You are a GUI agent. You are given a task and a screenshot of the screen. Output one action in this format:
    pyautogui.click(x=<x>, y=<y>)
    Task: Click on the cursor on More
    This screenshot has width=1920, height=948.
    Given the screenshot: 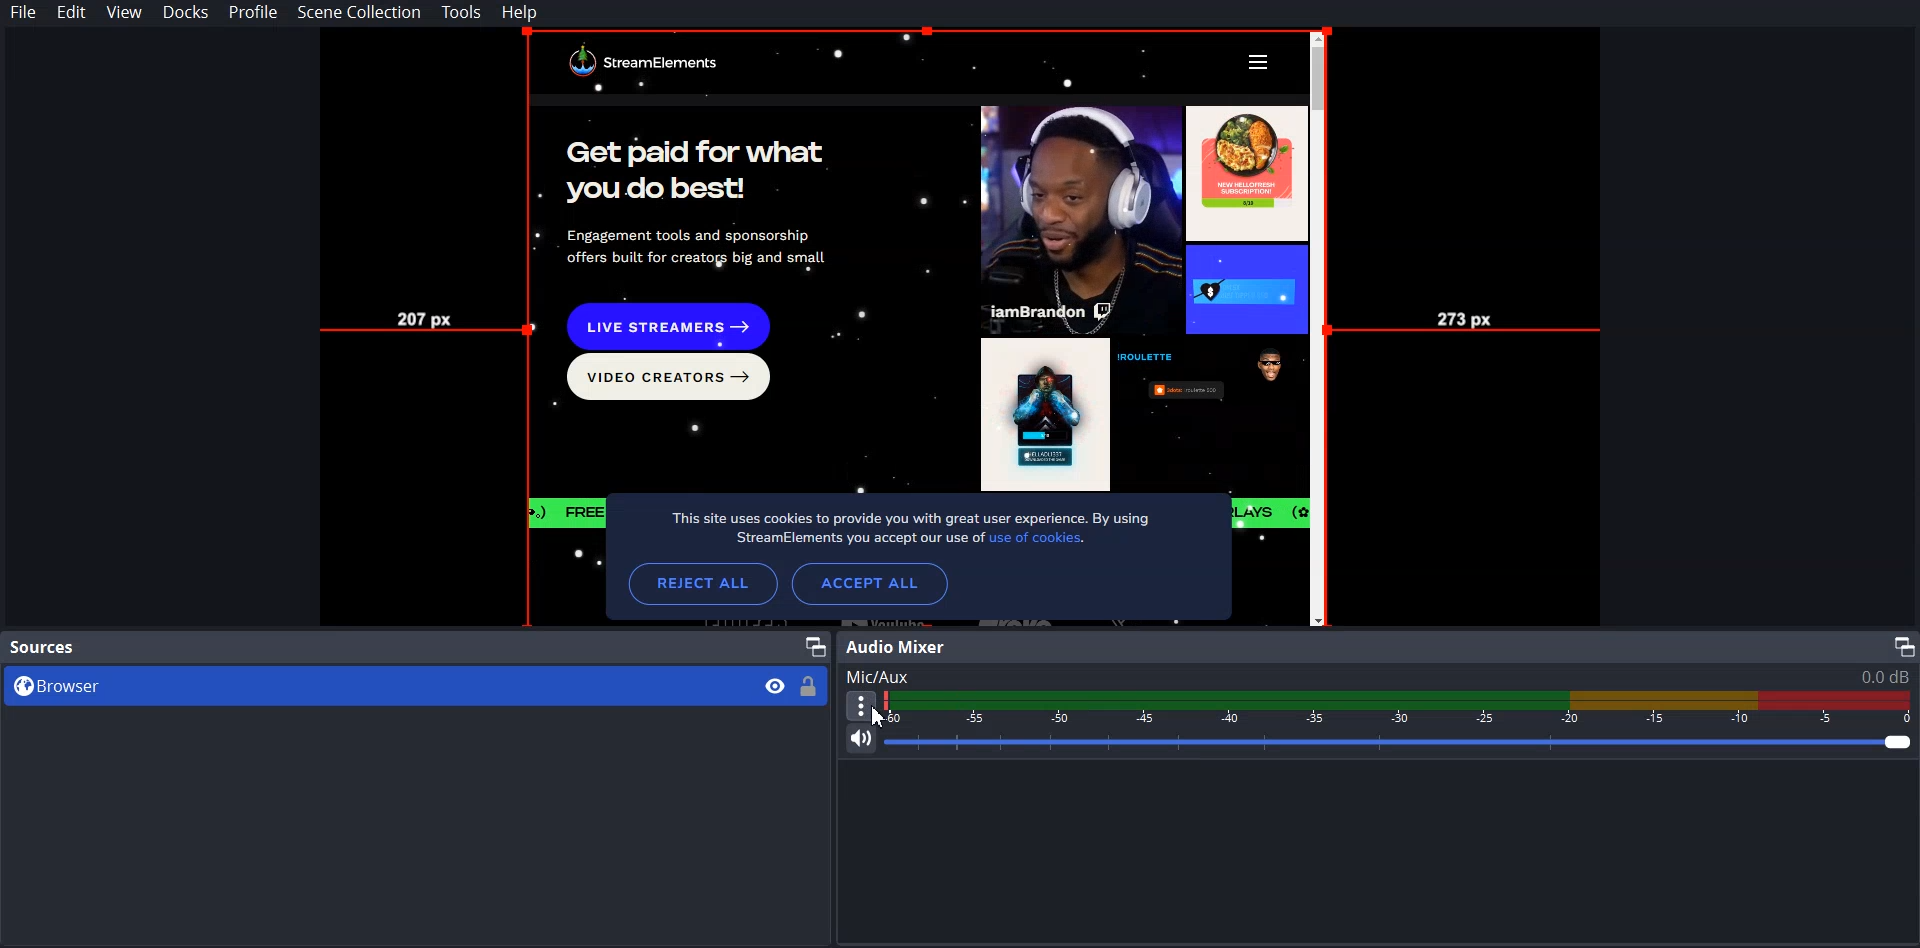 What is the action you would take?
    pyautogui.click(x=884, y=720)
    